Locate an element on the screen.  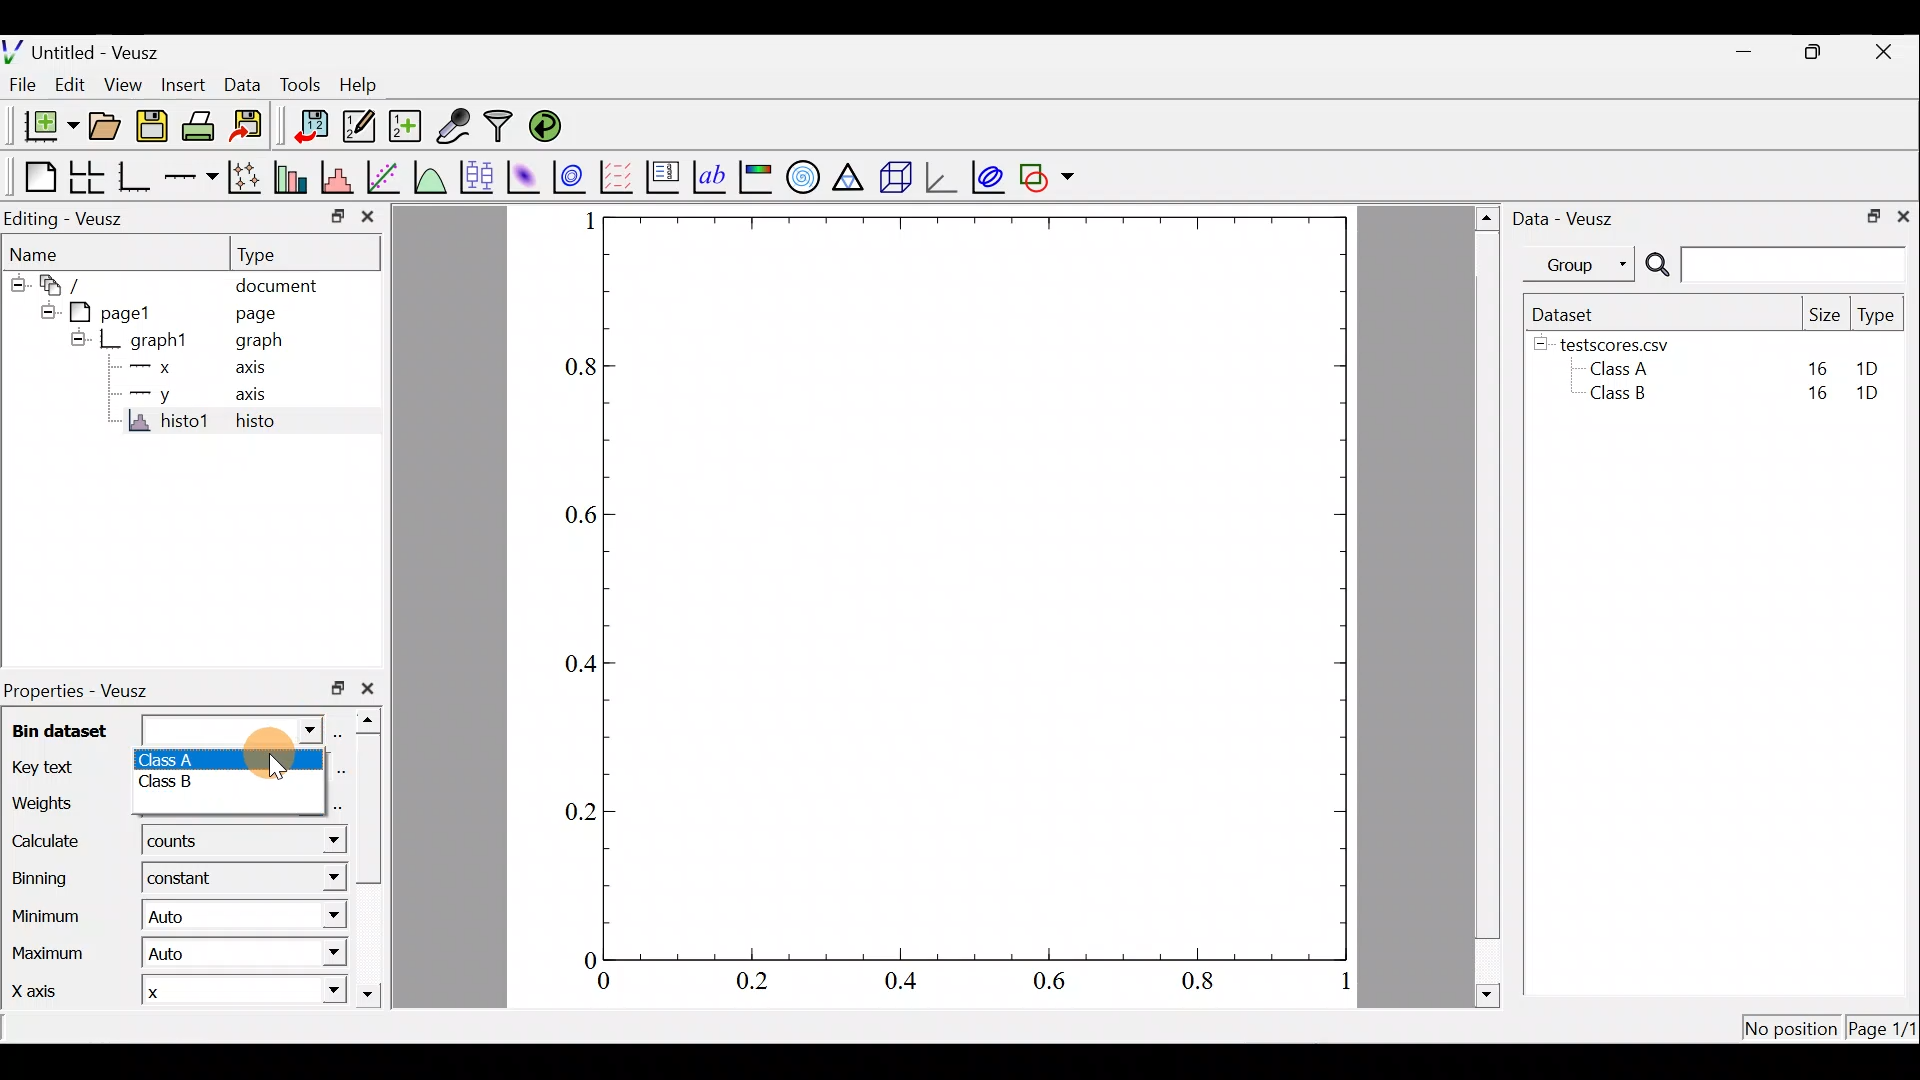
Save the document is located at coordinates (151, 123).